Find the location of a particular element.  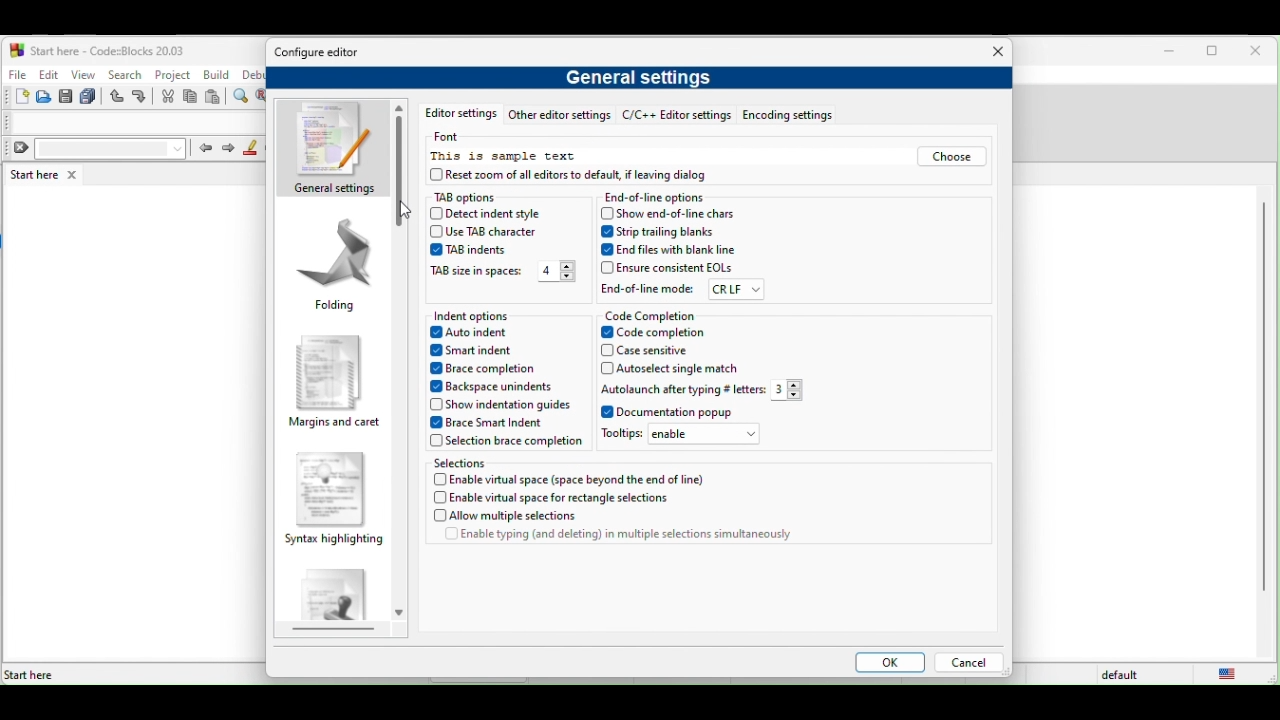

end of line mode is located at coordinates (648, 288).